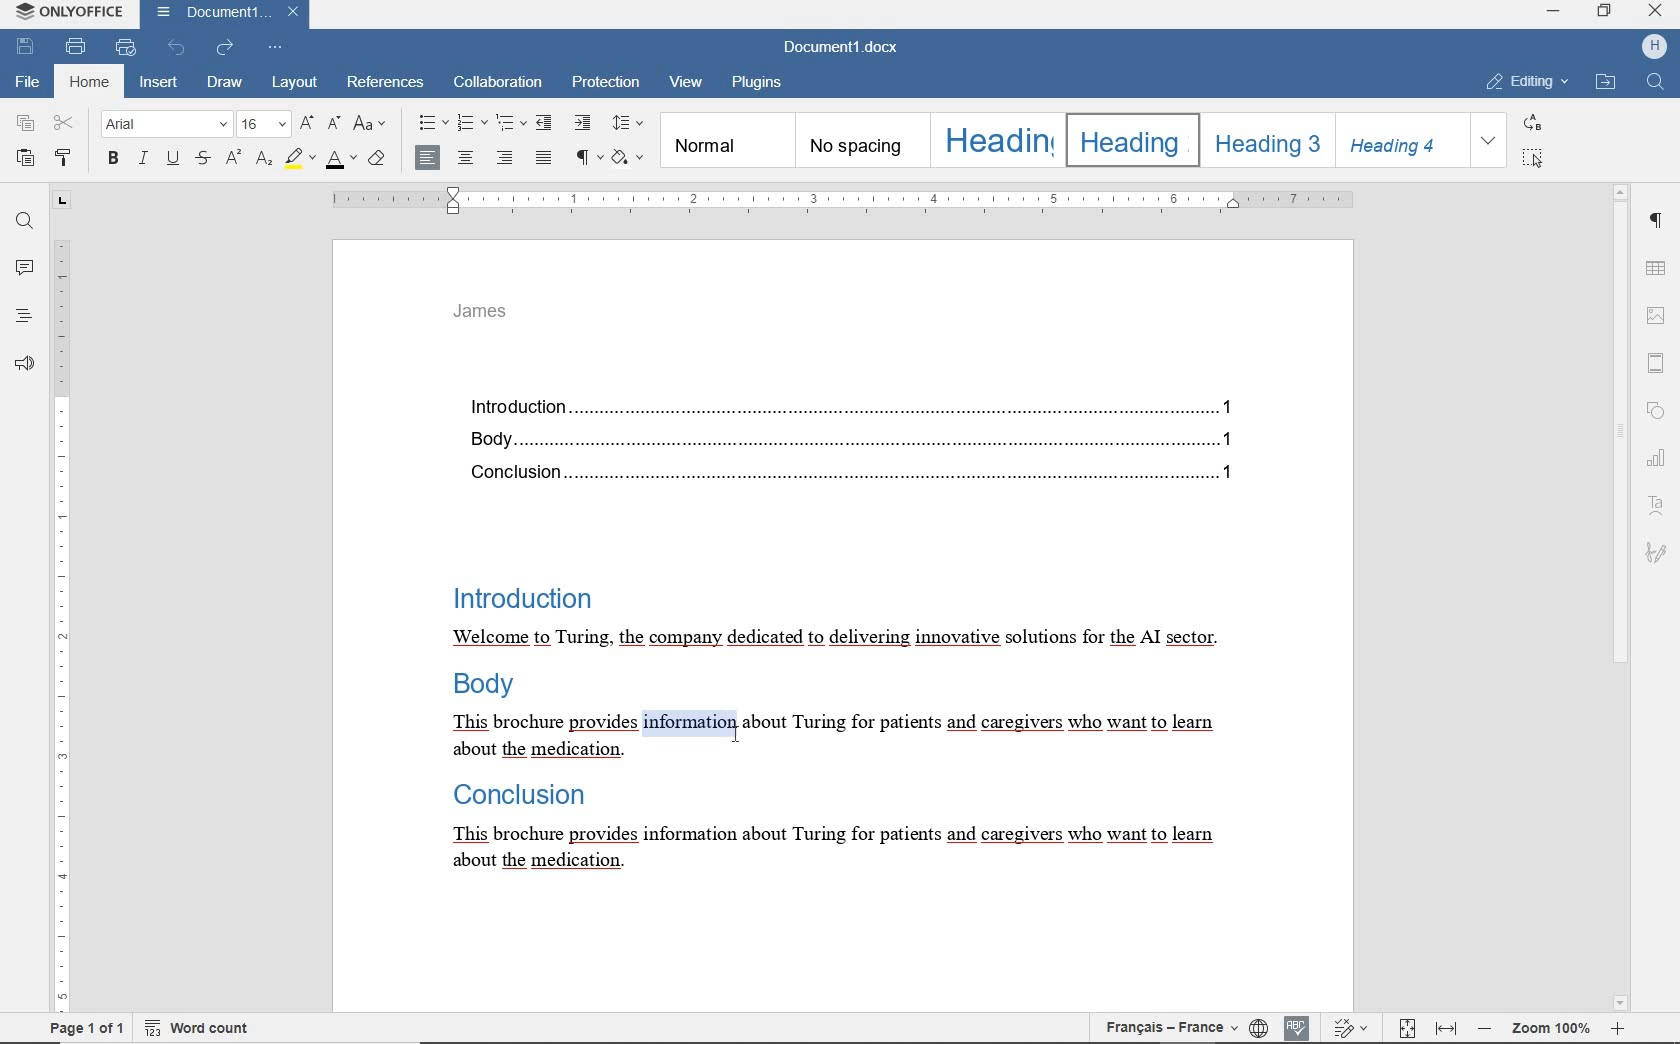 Image resolution: width=1680 pixels, height=1044 pixels. What do you see at coordinates (302, 158) in the screenshot?
I see `HIGHLIGHT COLOR` at bounding box center [302, 158].